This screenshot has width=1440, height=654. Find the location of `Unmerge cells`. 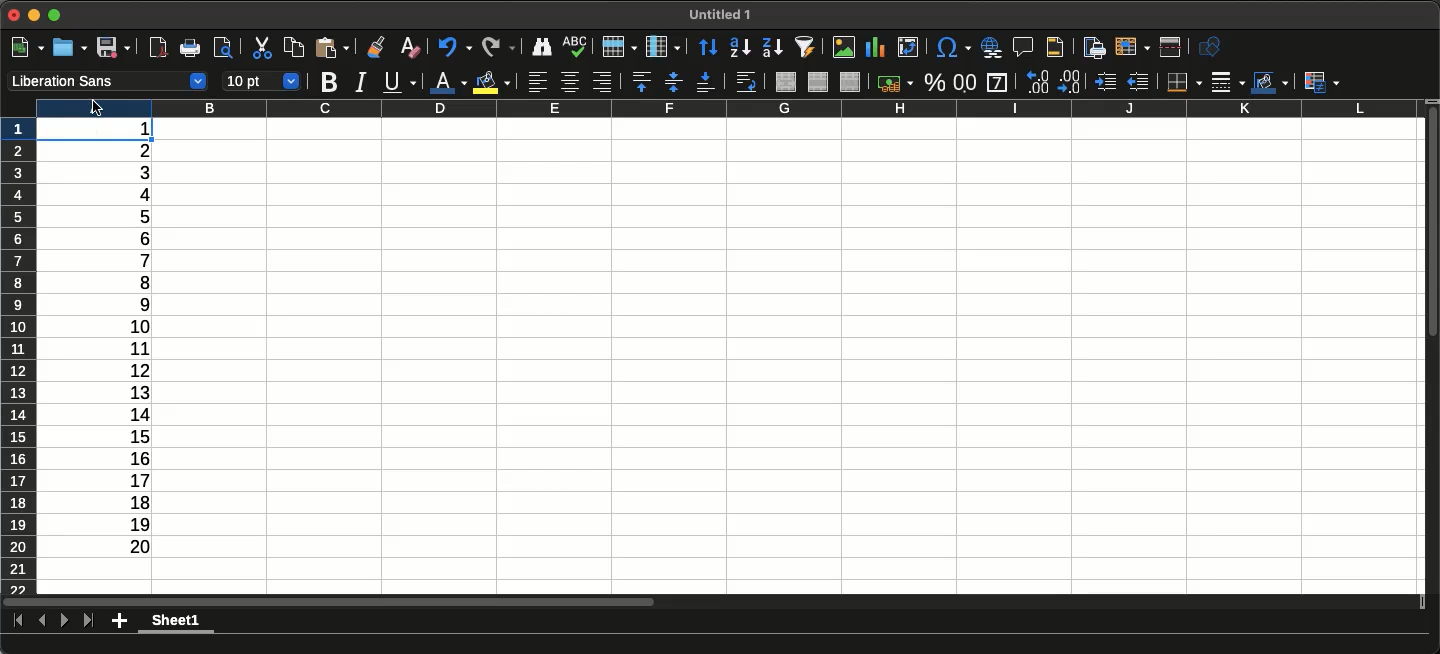

Unmerge cells is located at coordinates (849, 82).